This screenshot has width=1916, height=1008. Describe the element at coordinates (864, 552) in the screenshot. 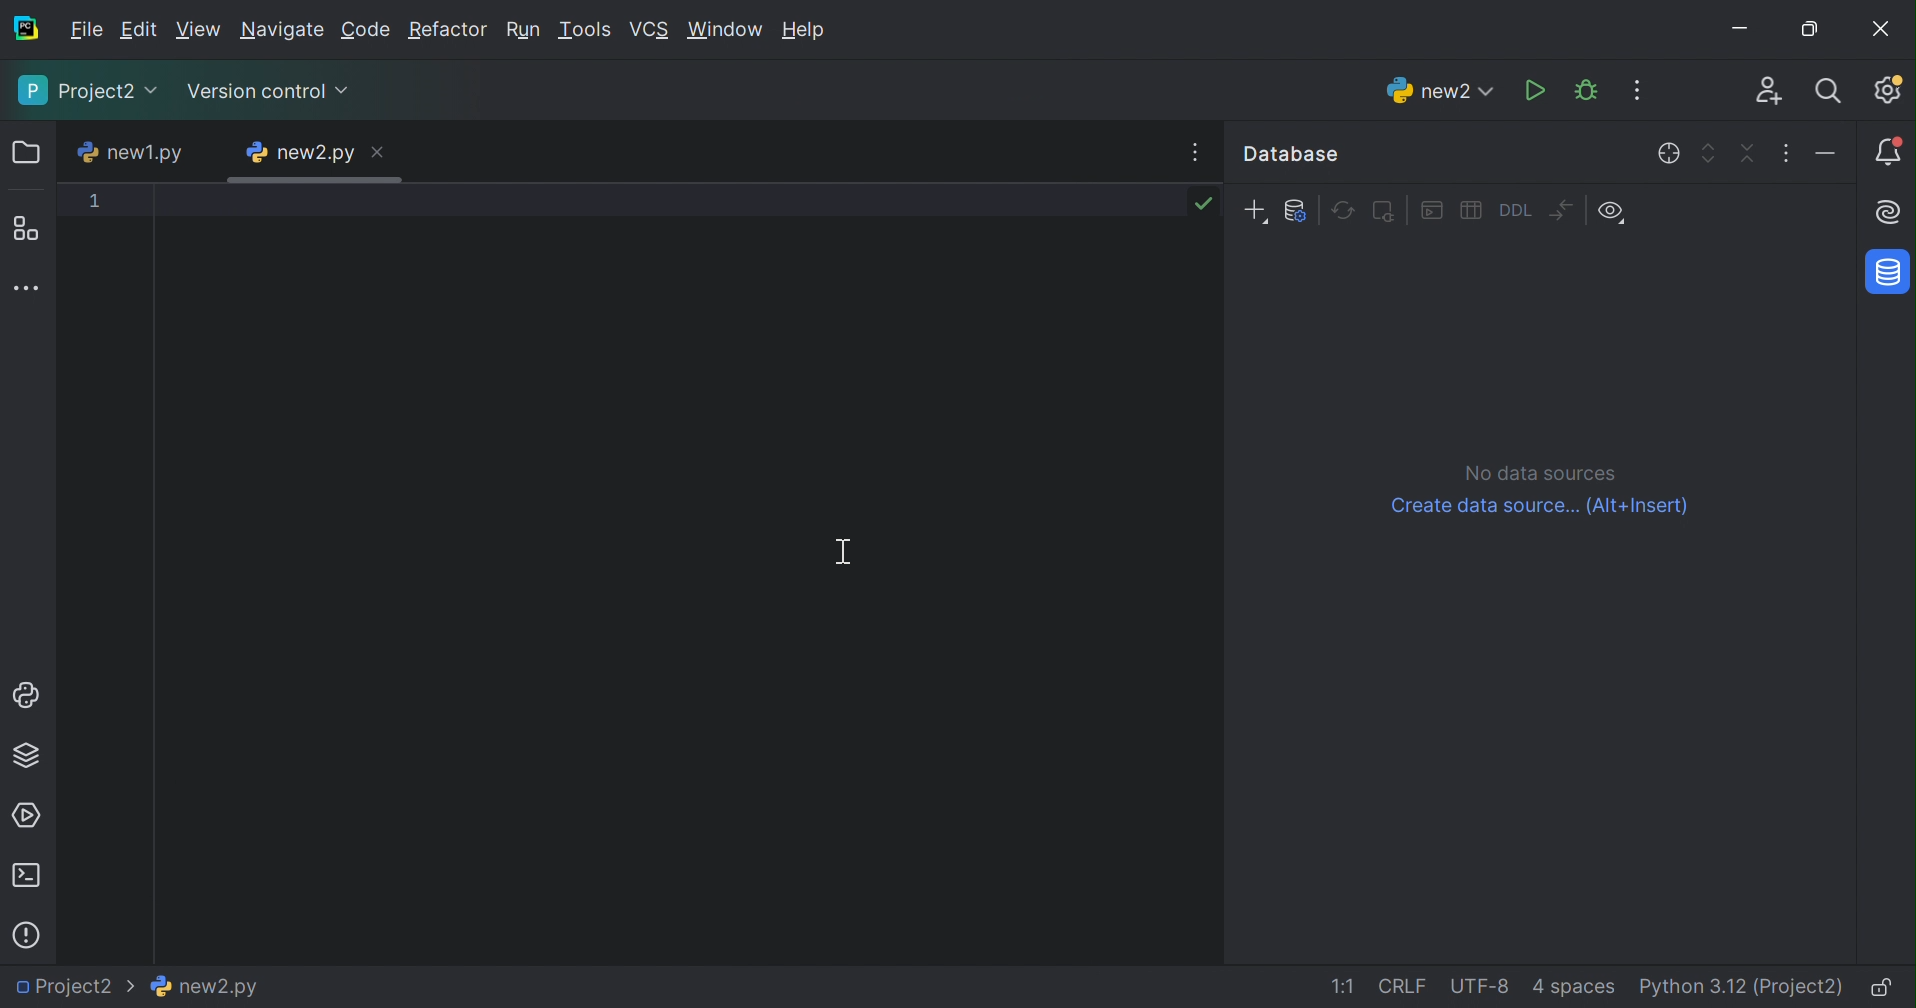

I see `Cursor` at that location.